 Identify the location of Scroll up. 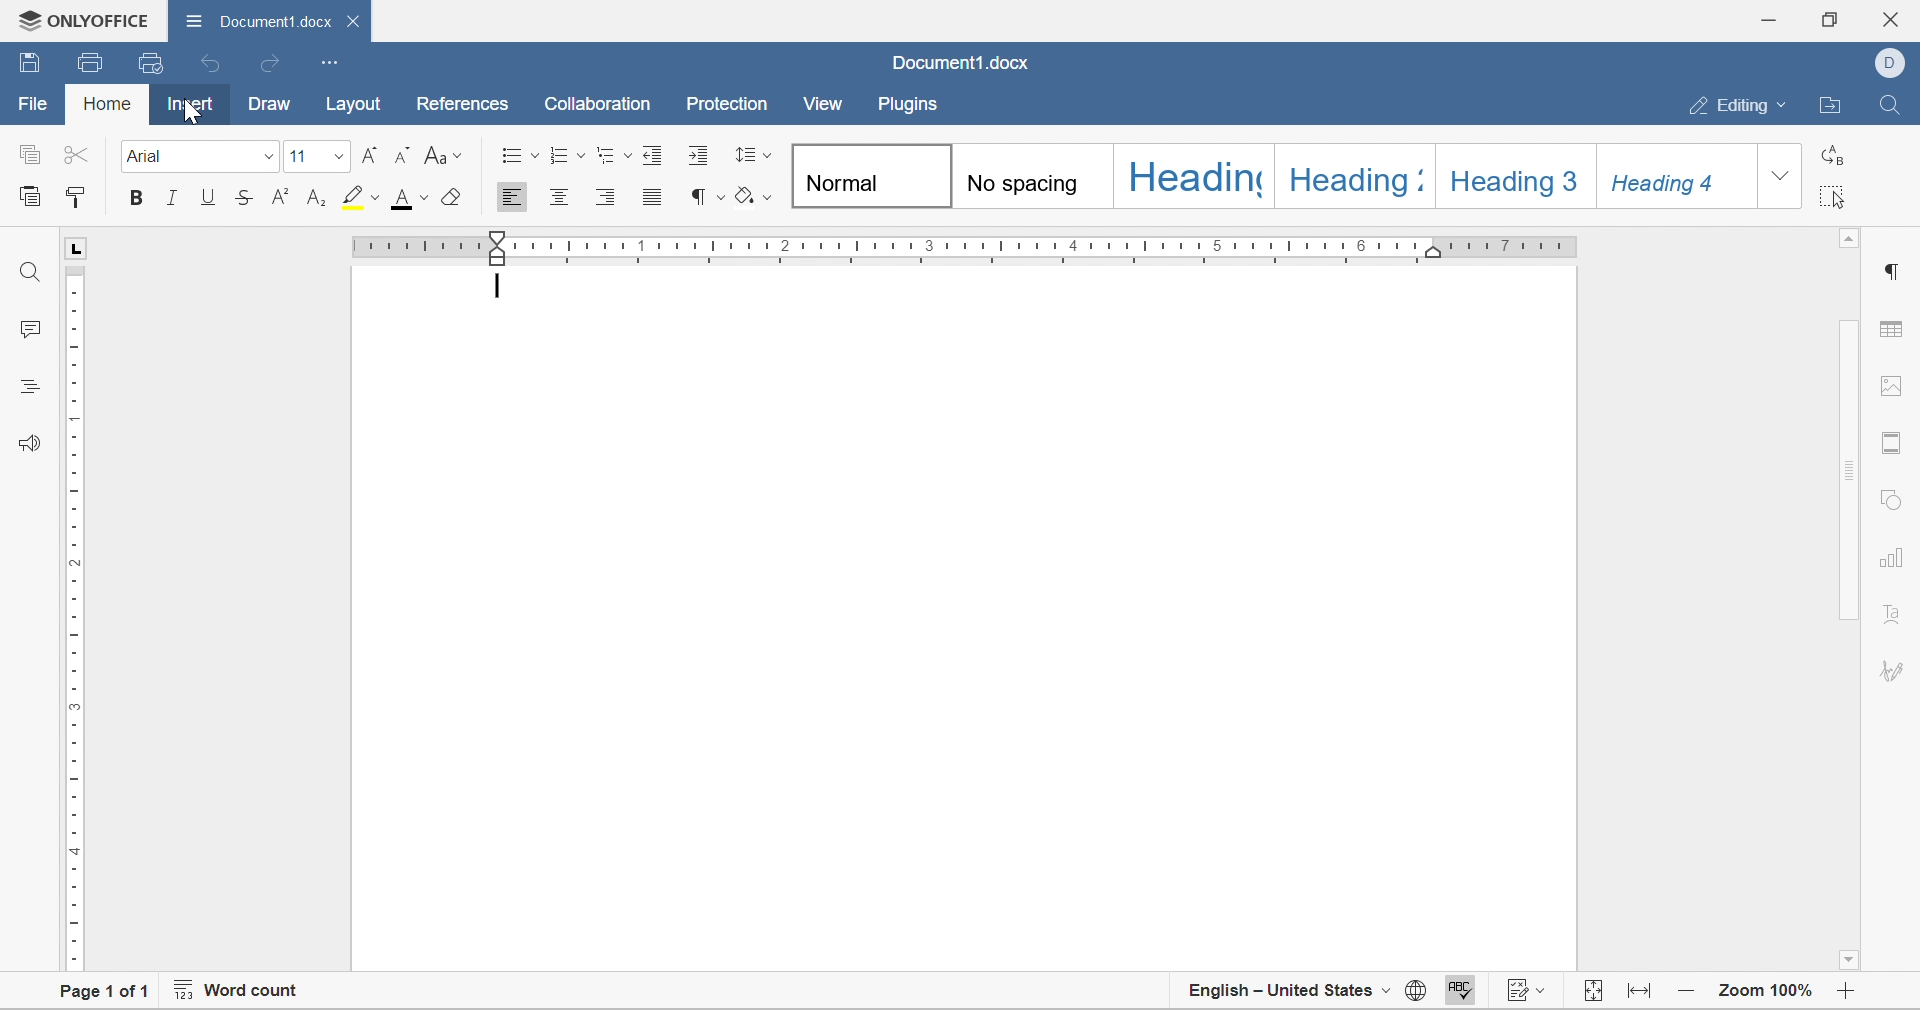
(1850, 242).